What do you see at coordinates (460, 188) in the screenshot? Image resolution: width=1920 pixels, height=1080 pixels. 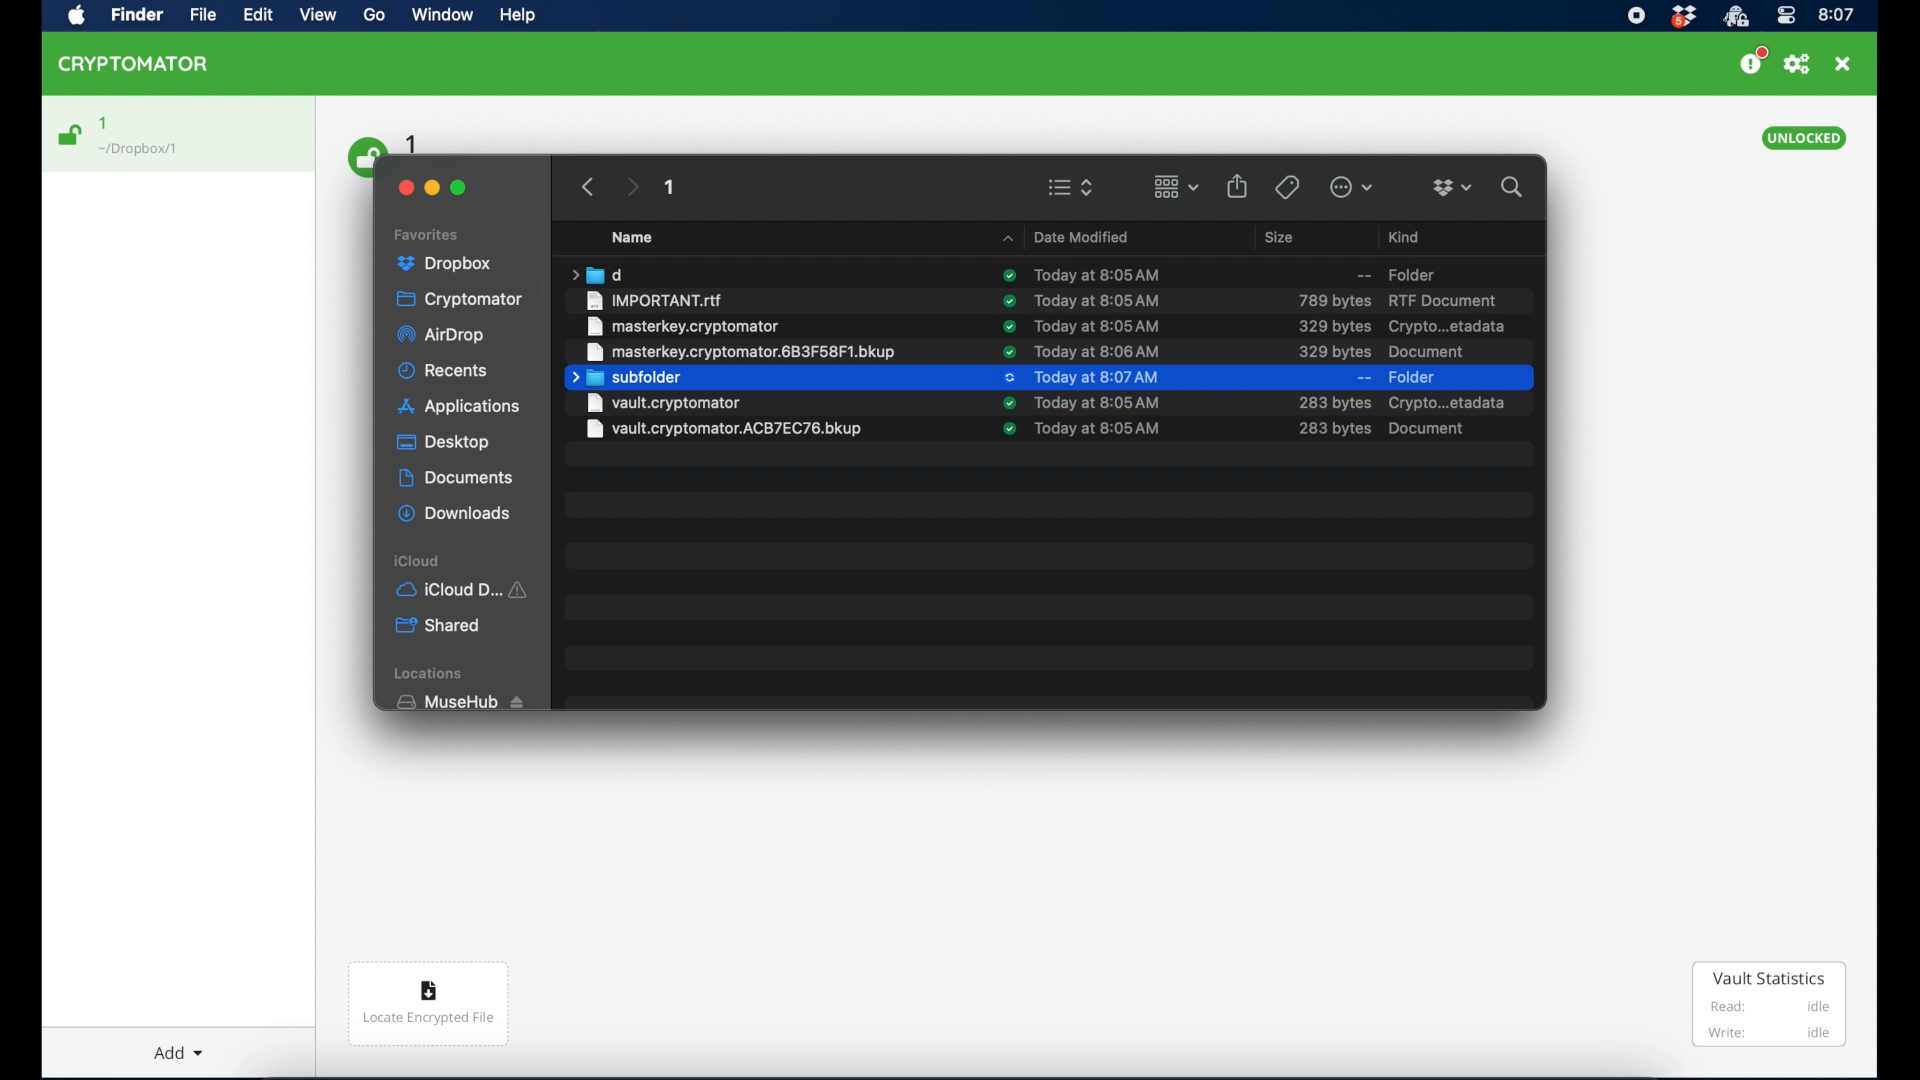 I see `maximize` at bounding box center [460, 188].